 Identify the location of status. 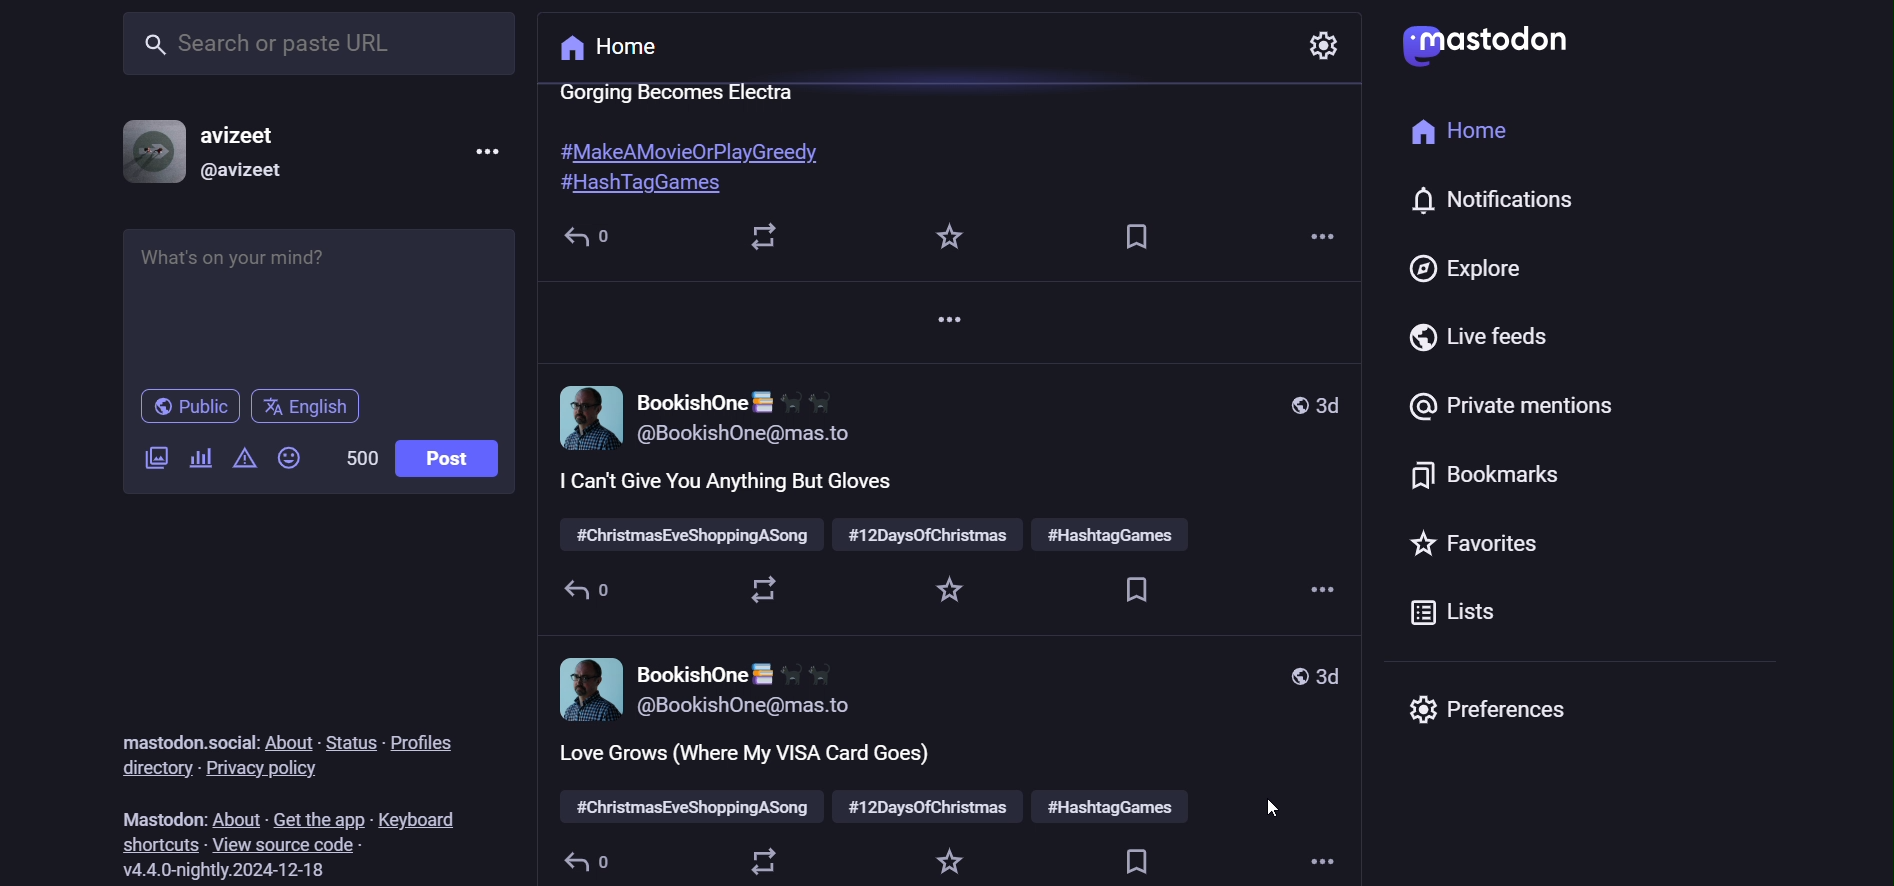
(352, 742).